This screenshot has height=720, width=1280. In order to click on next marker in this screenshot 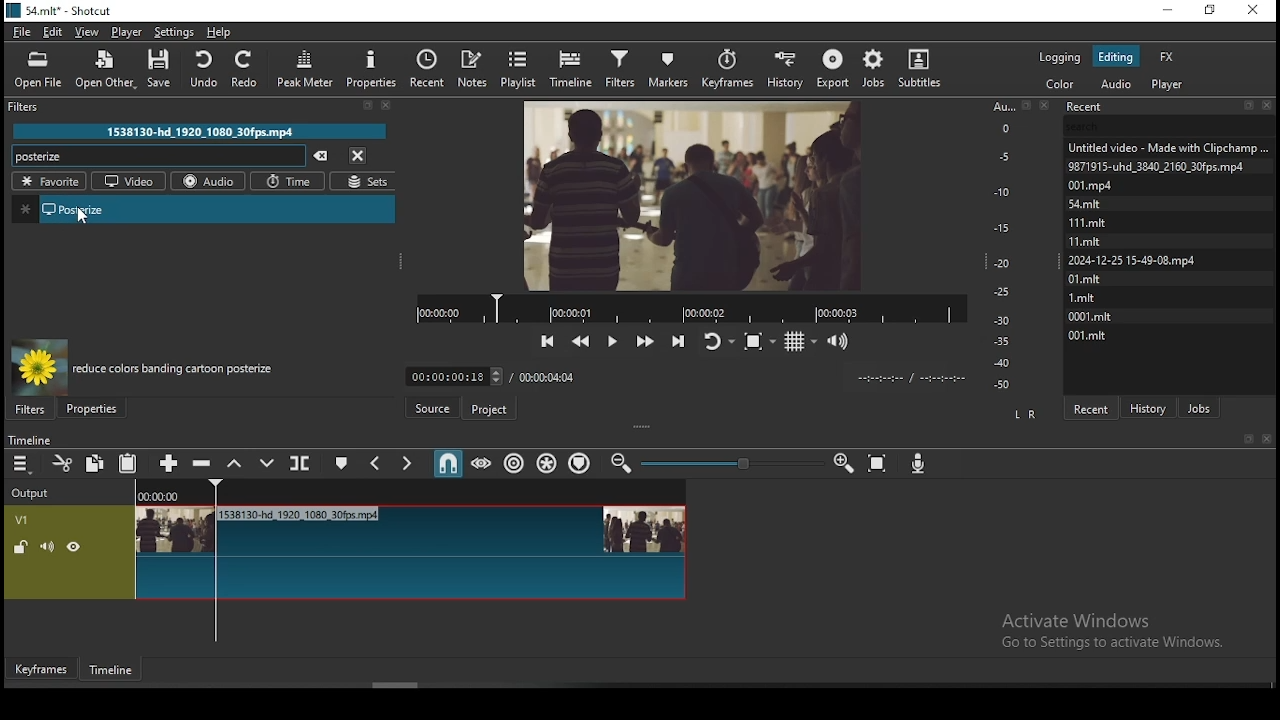, I will do `click(404, 464)`.